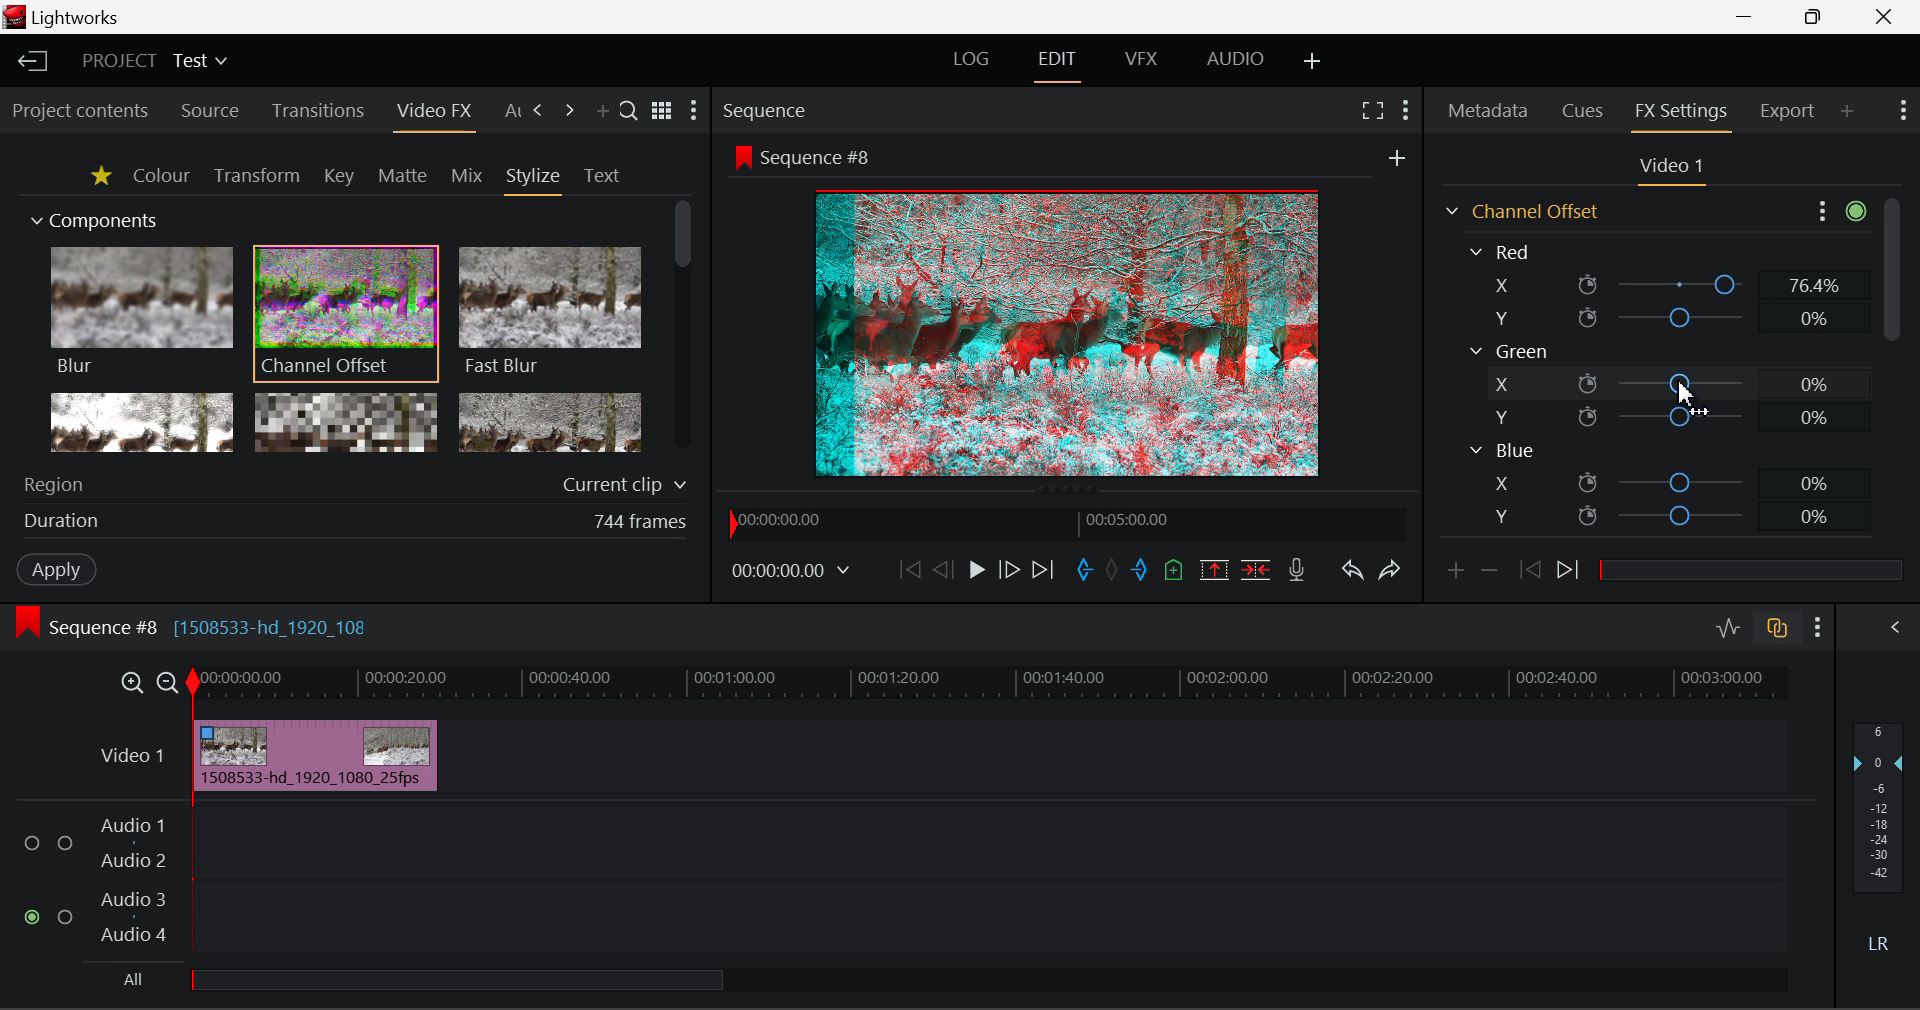 The width and height of the screenshot is (1920, 1010). I want to click on To End, so click(1048, 571).